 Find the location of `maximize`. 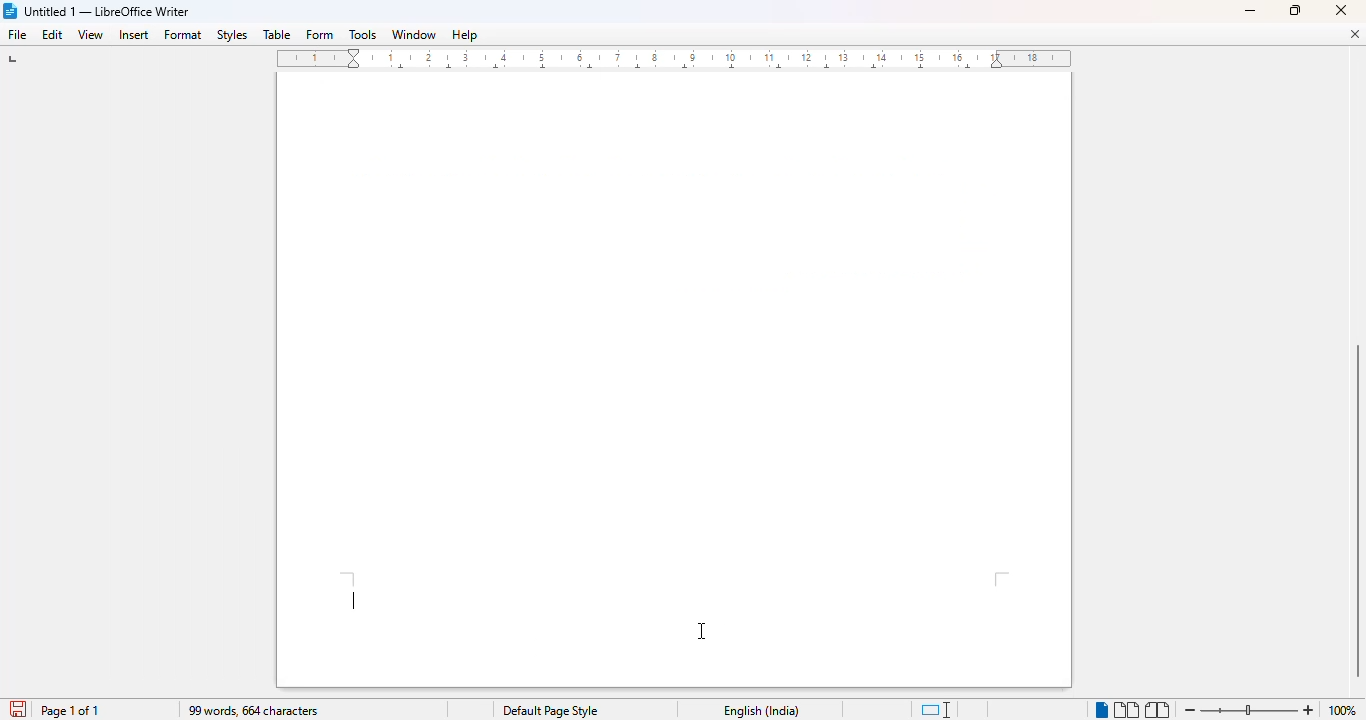

maximize is located at coordinates (1295, 9).